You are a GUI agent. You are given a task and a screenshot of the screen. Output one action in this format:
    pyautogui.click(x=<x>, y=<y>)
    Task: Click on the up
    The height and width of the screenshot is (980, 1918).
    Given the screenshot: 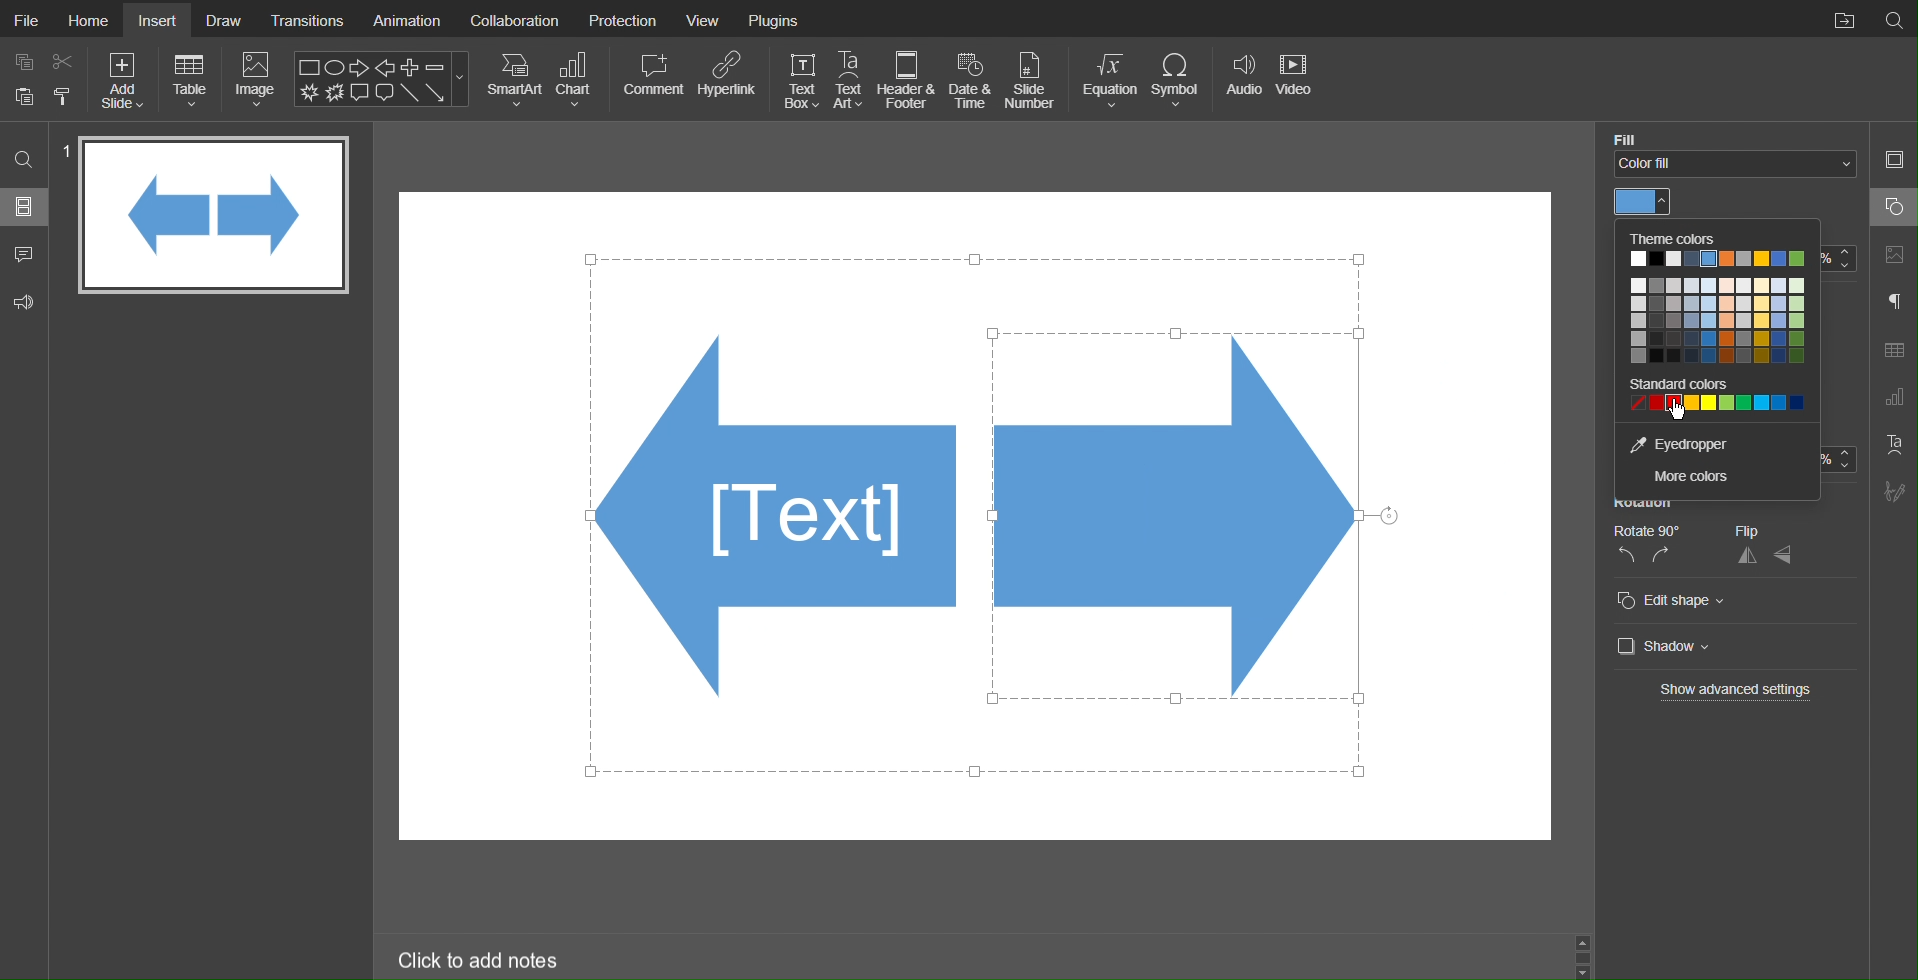 What is the action you would take?
    pyautogui.click(x=1586, y=942)
    